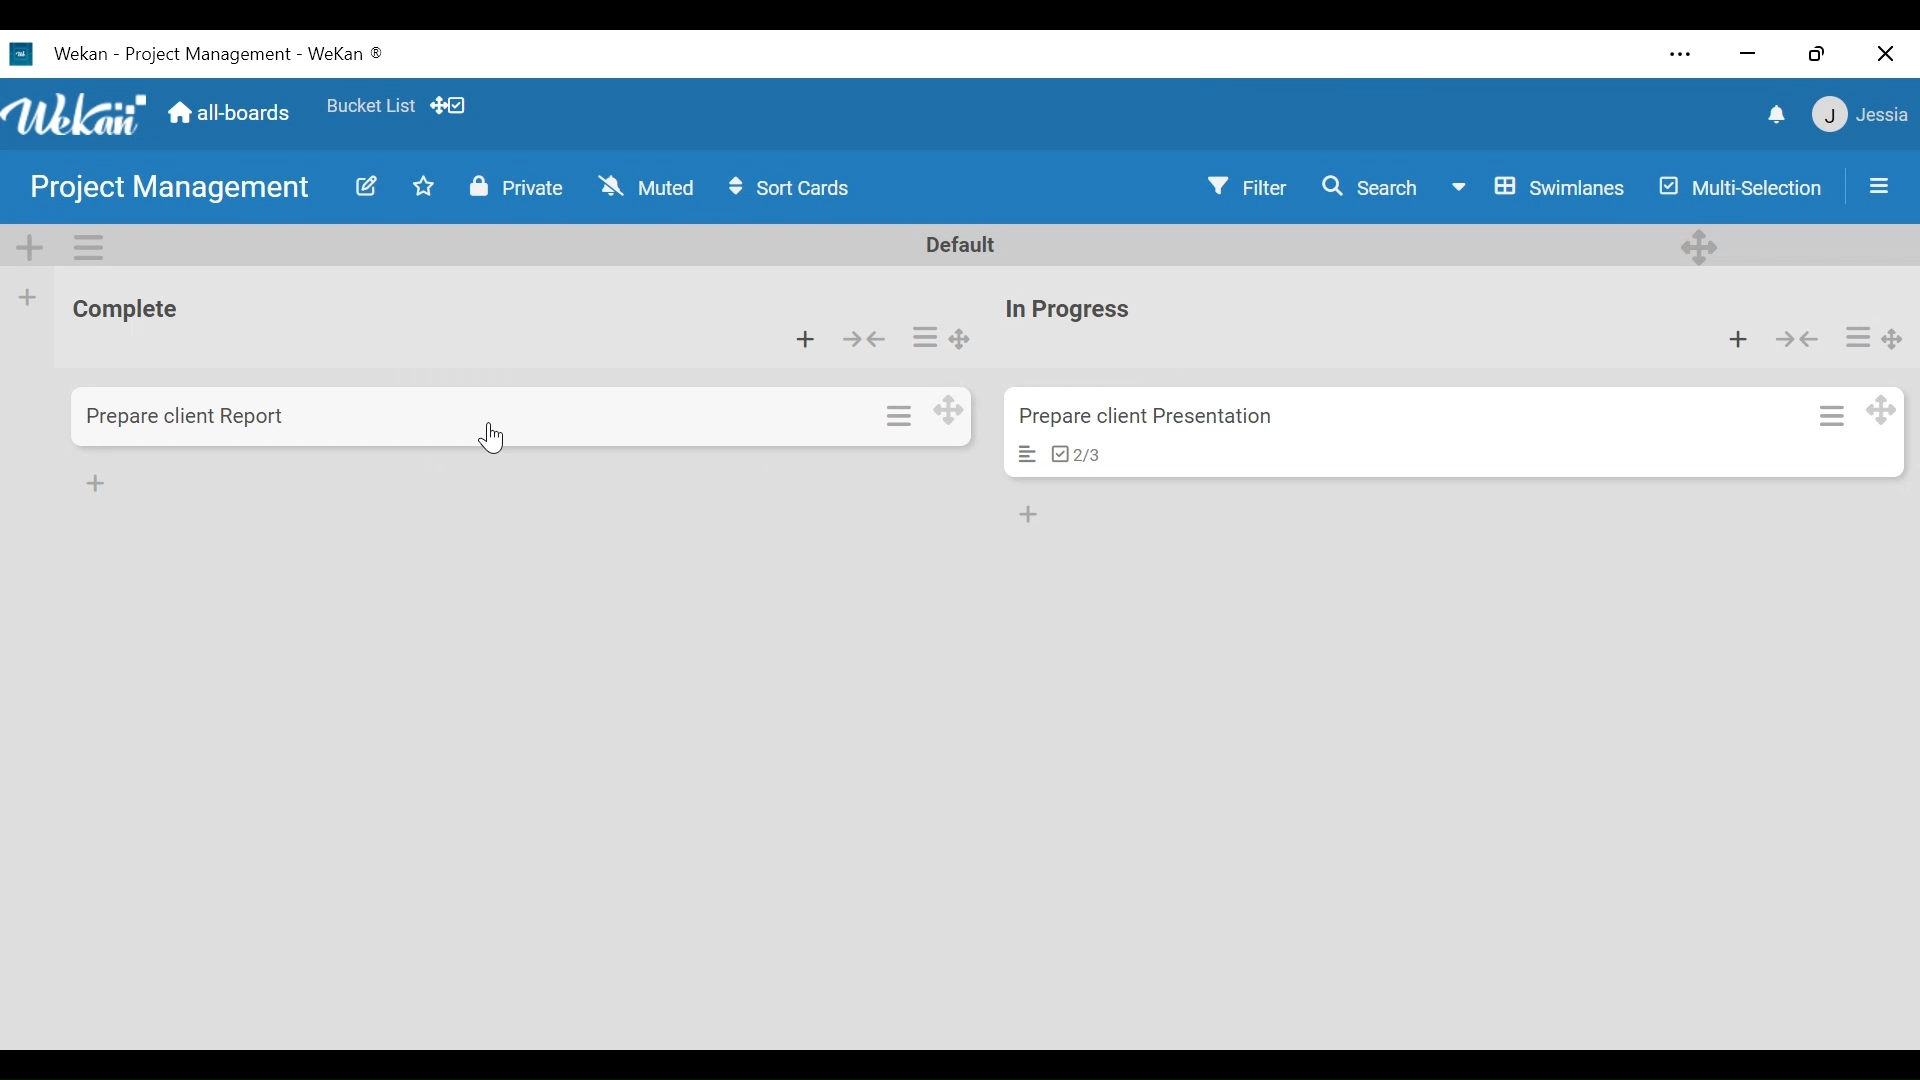  I want to click on Add list, so click(29, 297).